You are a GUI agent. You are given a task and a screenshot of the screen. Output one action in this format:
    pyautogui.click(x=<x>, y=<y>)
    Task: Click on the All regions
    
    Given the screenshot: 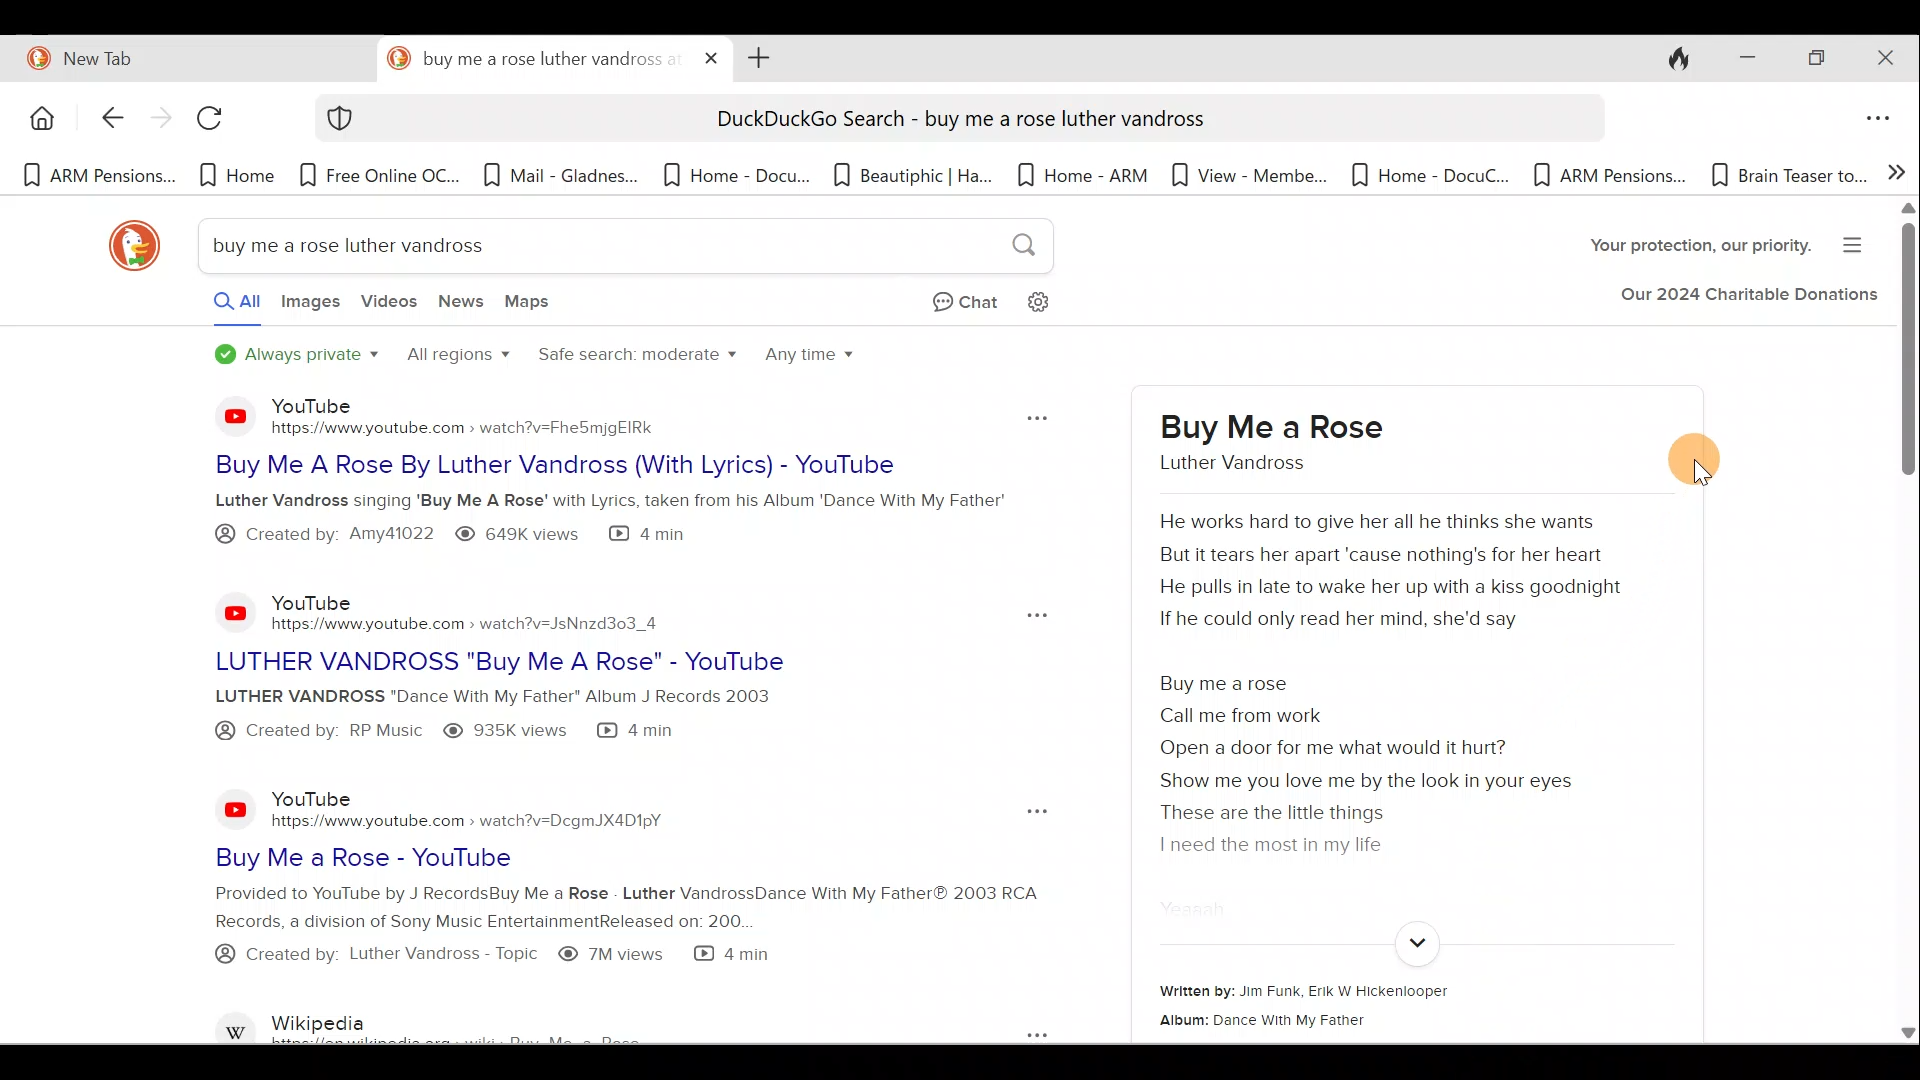 What is the action you would take?
    pyautogui.click(x=456, y=357)
    